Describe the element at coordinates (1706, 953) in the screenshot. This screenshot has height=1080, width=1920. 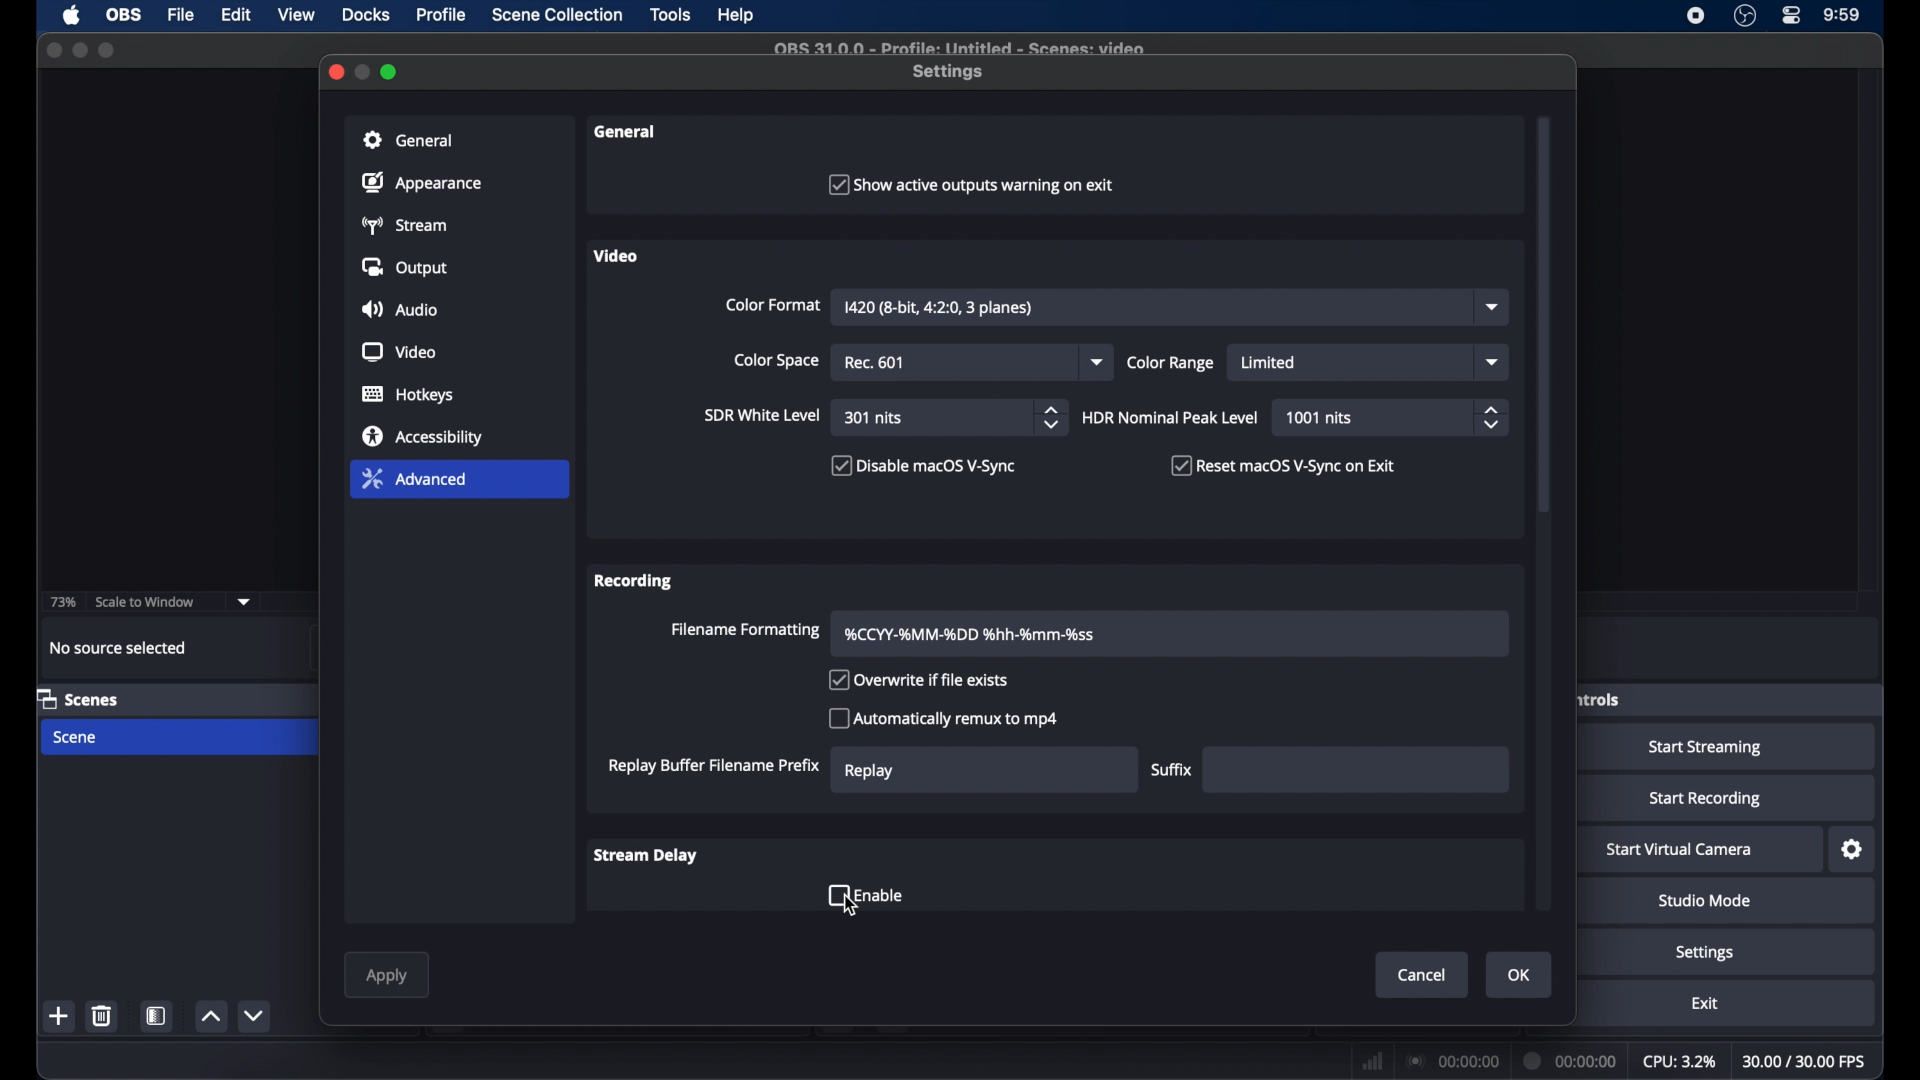
I see `settings` at that location.